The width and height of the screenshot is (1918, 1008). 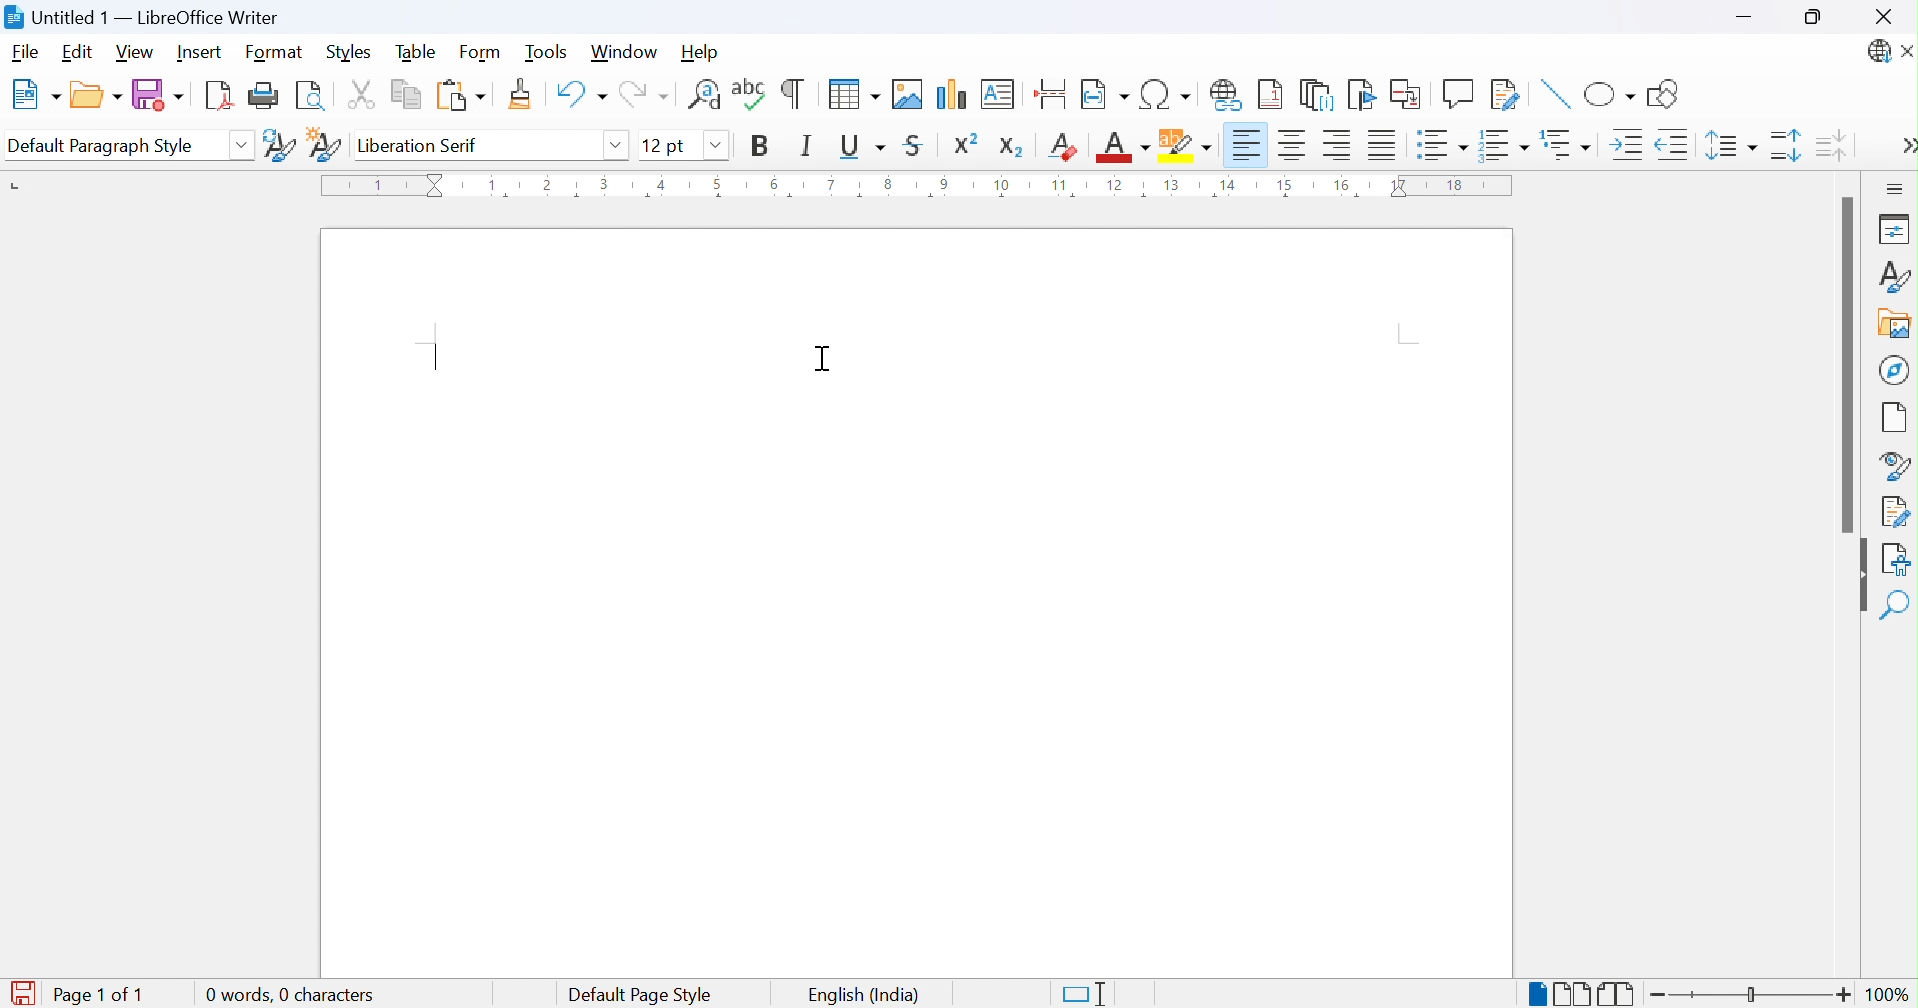 What do you see at coordinates (1892, 369) in the screenshot?
I see `Navigator` at bounding box center [1892, 369].